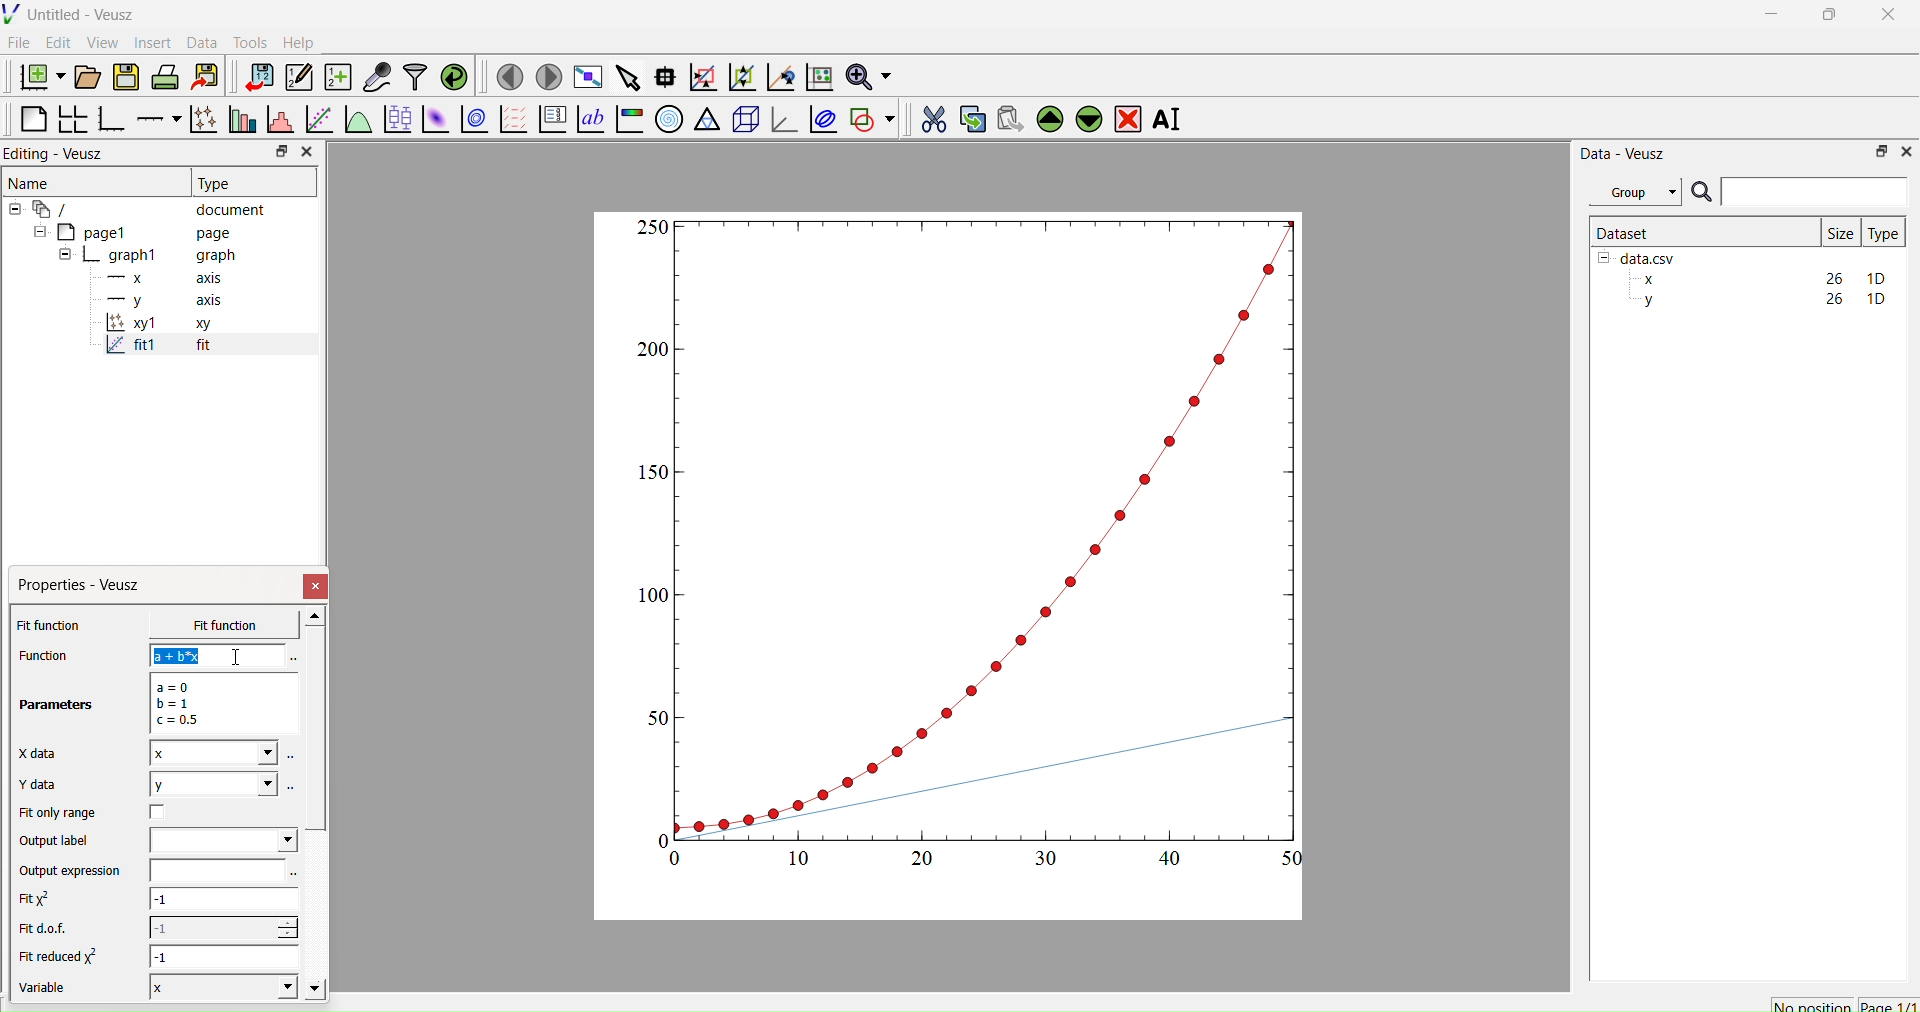 This screenshot has width=1920, height=1012. Describe the element at coordinates (967, 117) in the screenshot. I see `Copy` at that location.